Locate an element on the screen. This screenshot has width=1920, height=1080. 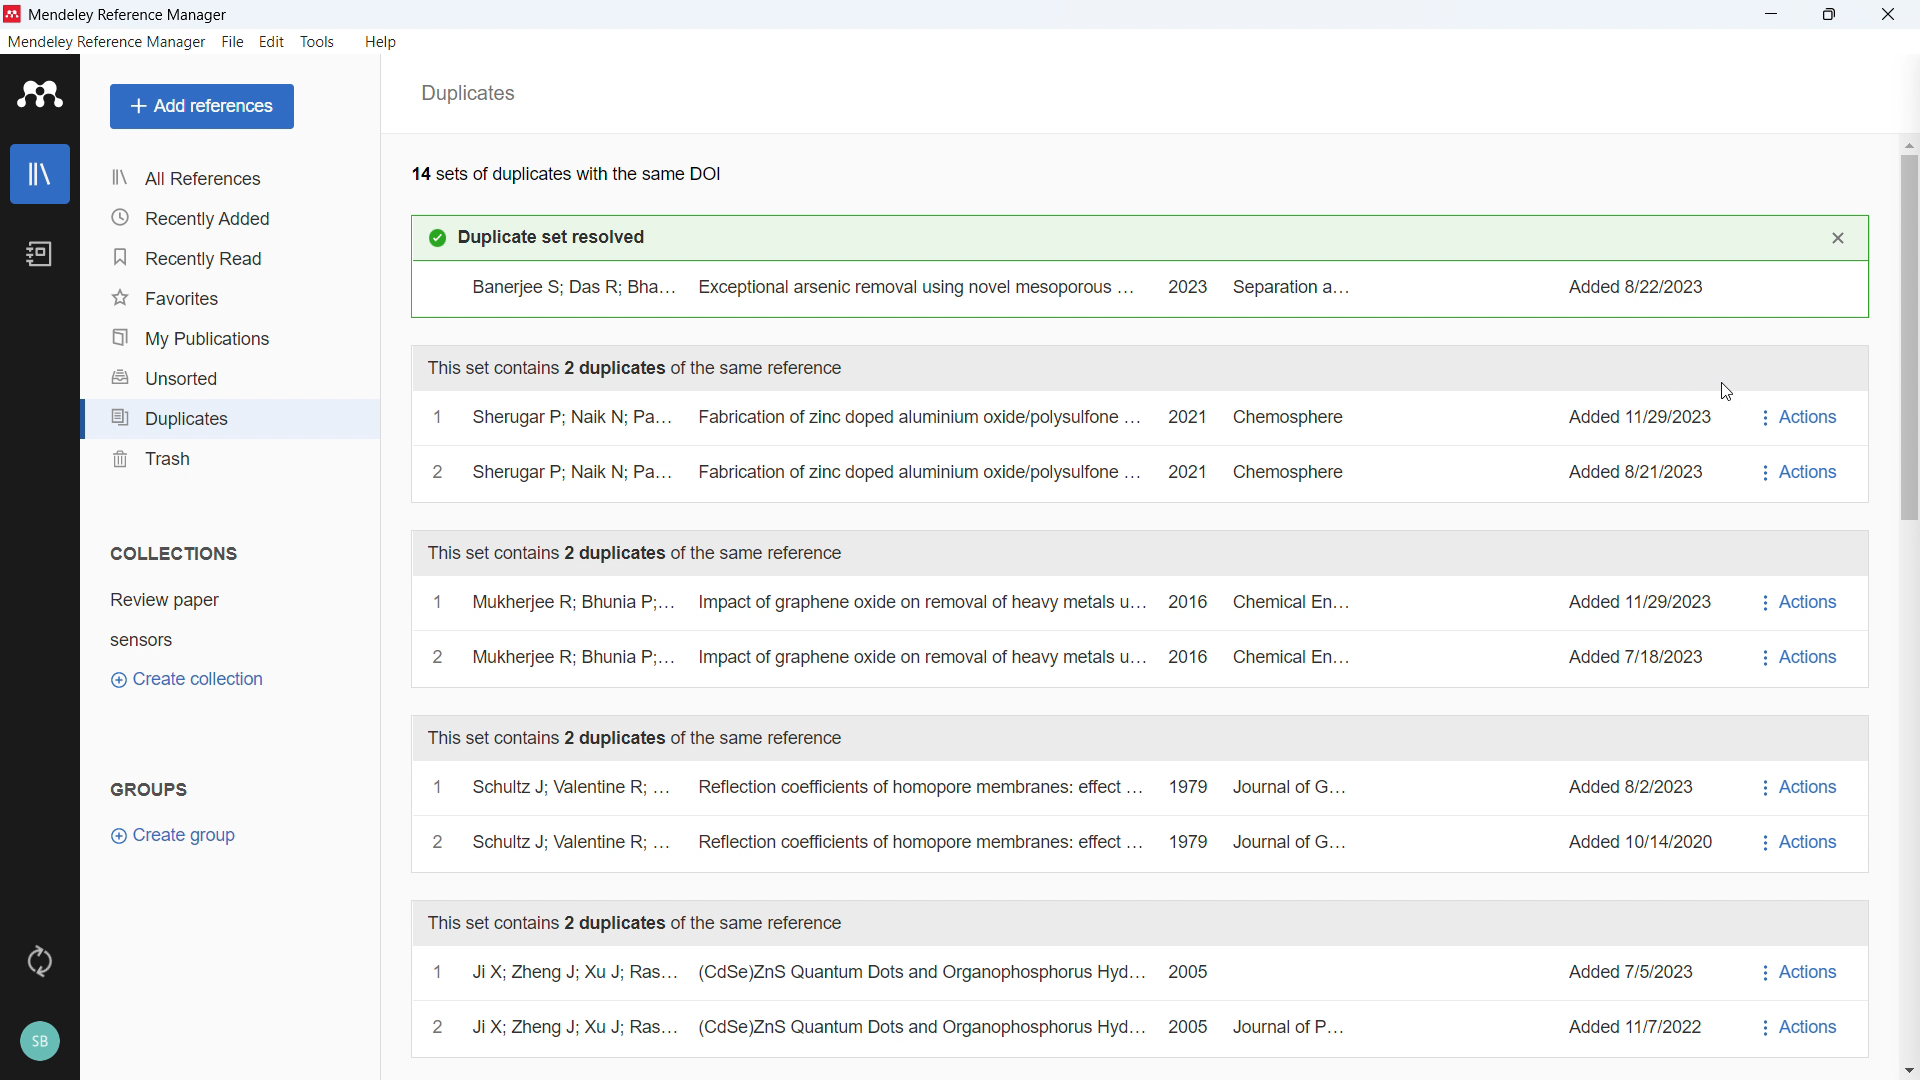
Library  is located at coordinates (41, 175).